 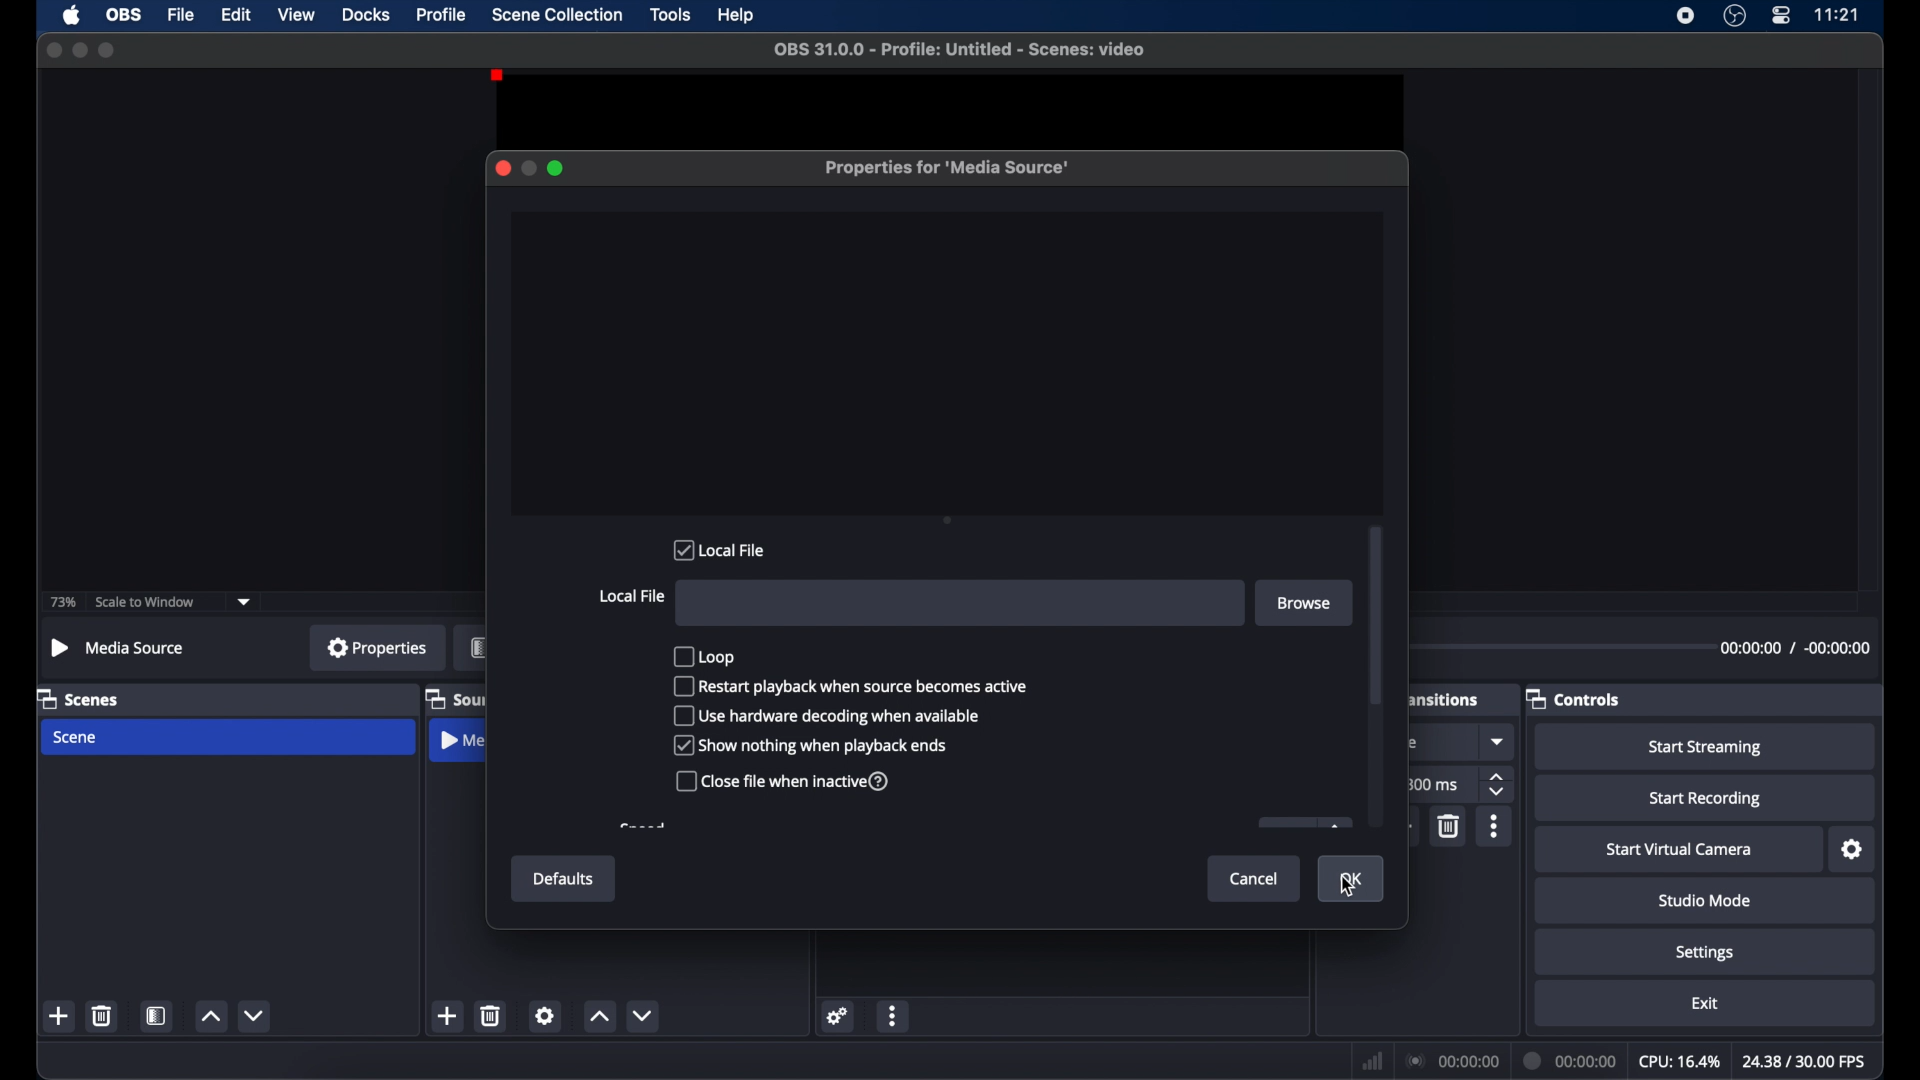 What do you see at coordinates (295, 13) in the screenshot?
I see `view` at bounding box center [295, 13].